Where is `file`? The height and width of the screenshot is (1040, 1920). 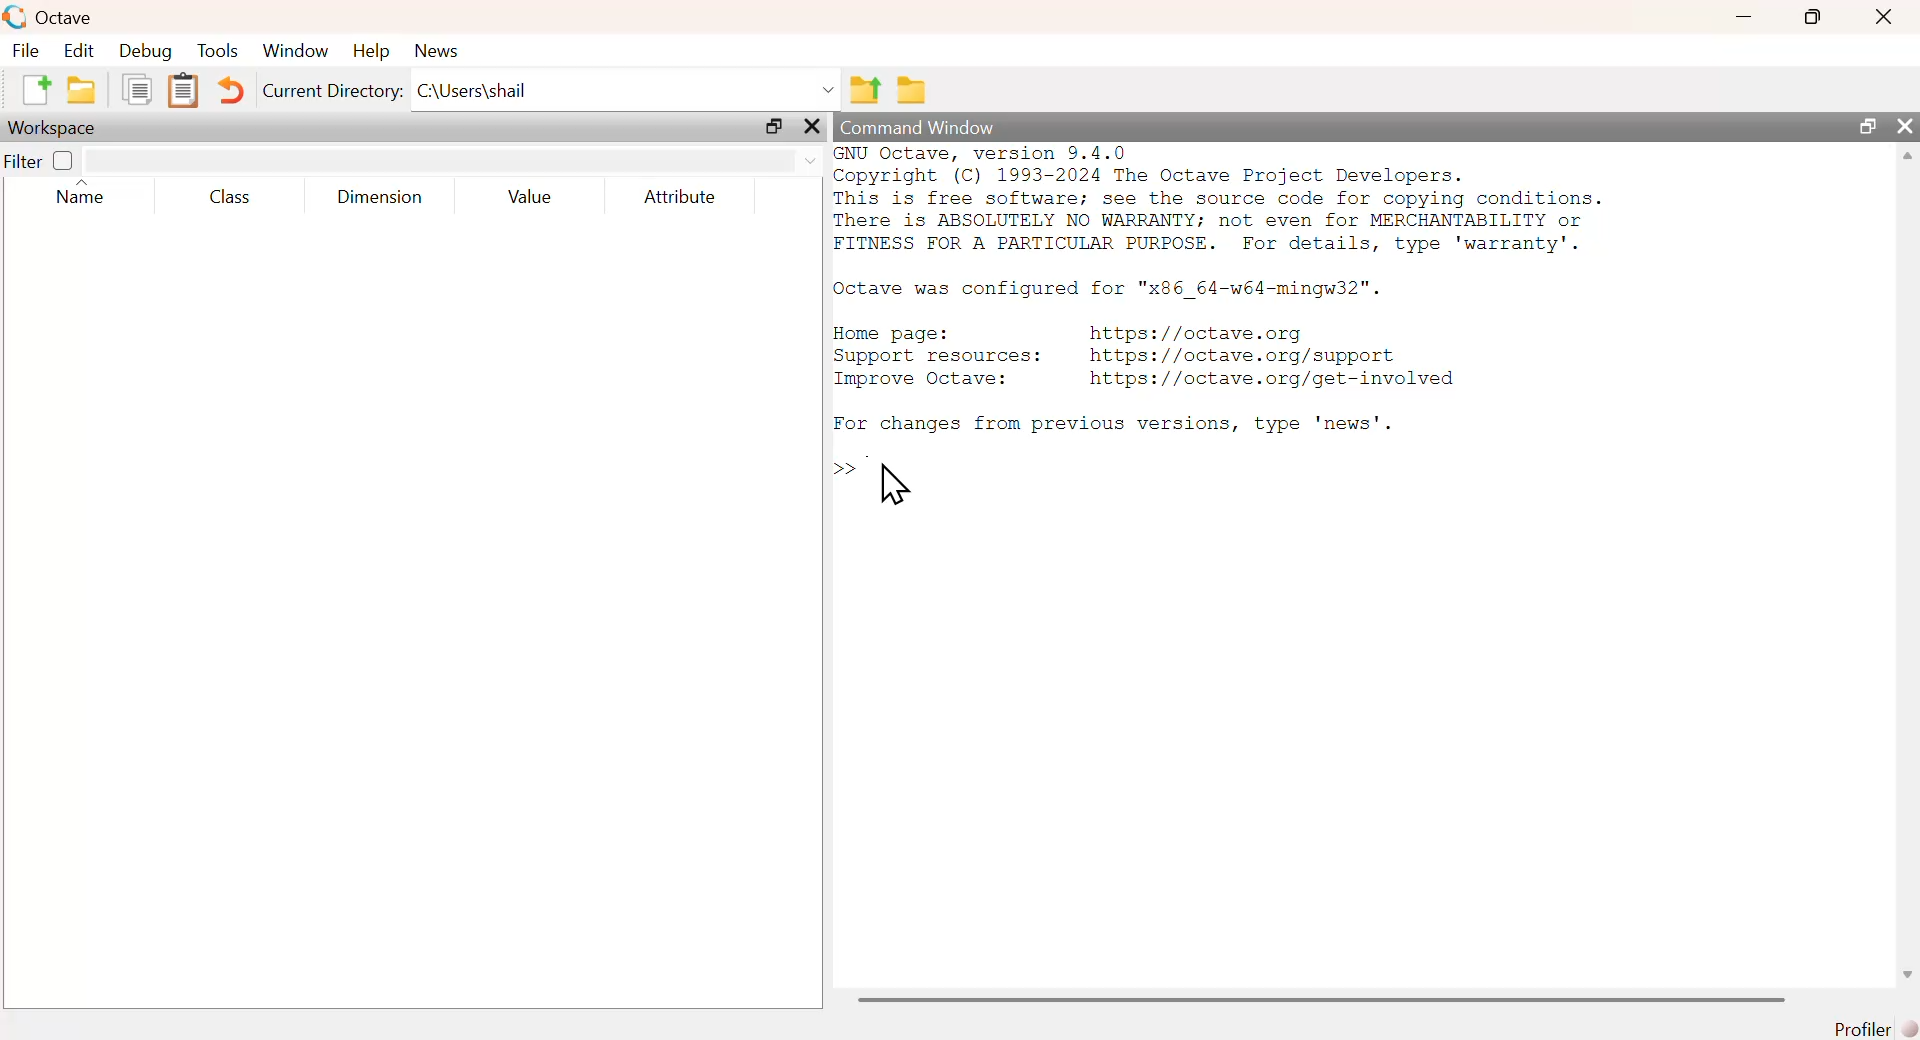 file is located at coordinates (27, 51).